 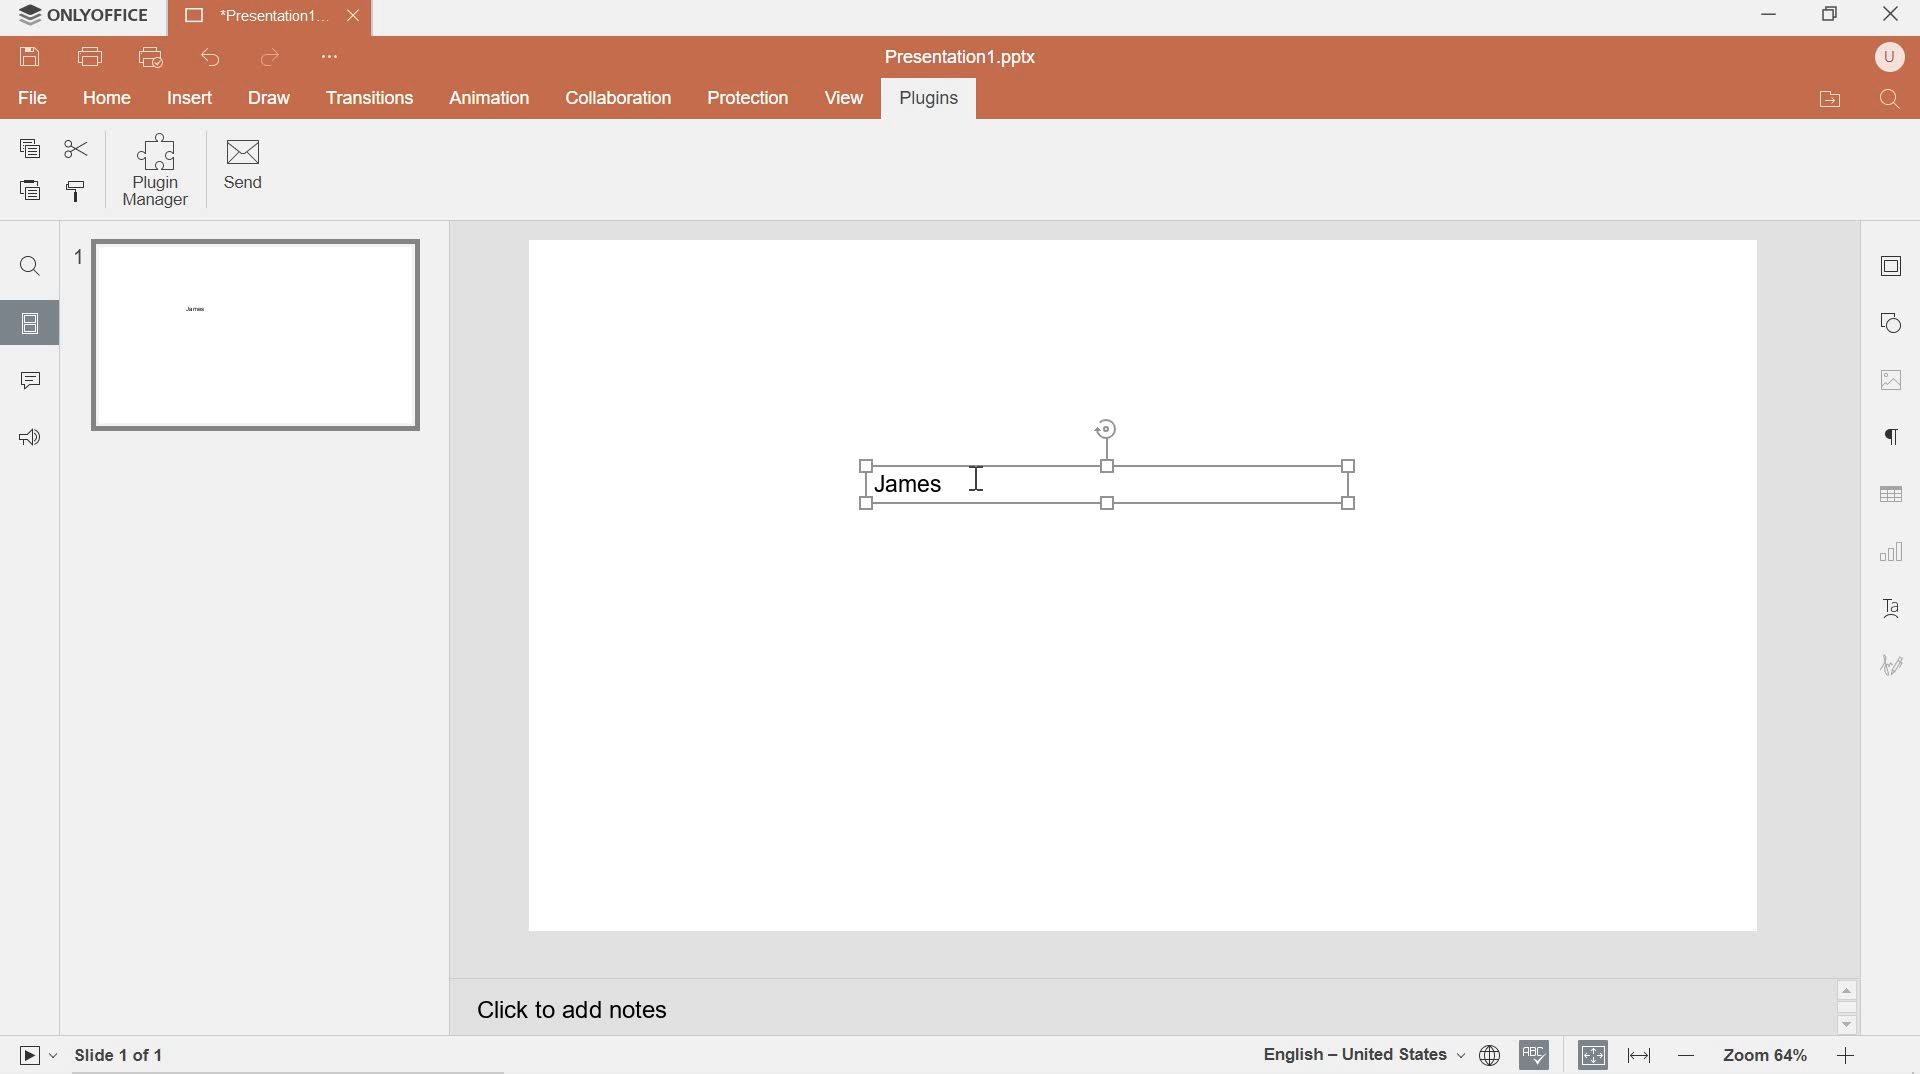 I want to click on presentation1.pptx, so click(x=960, y=55).